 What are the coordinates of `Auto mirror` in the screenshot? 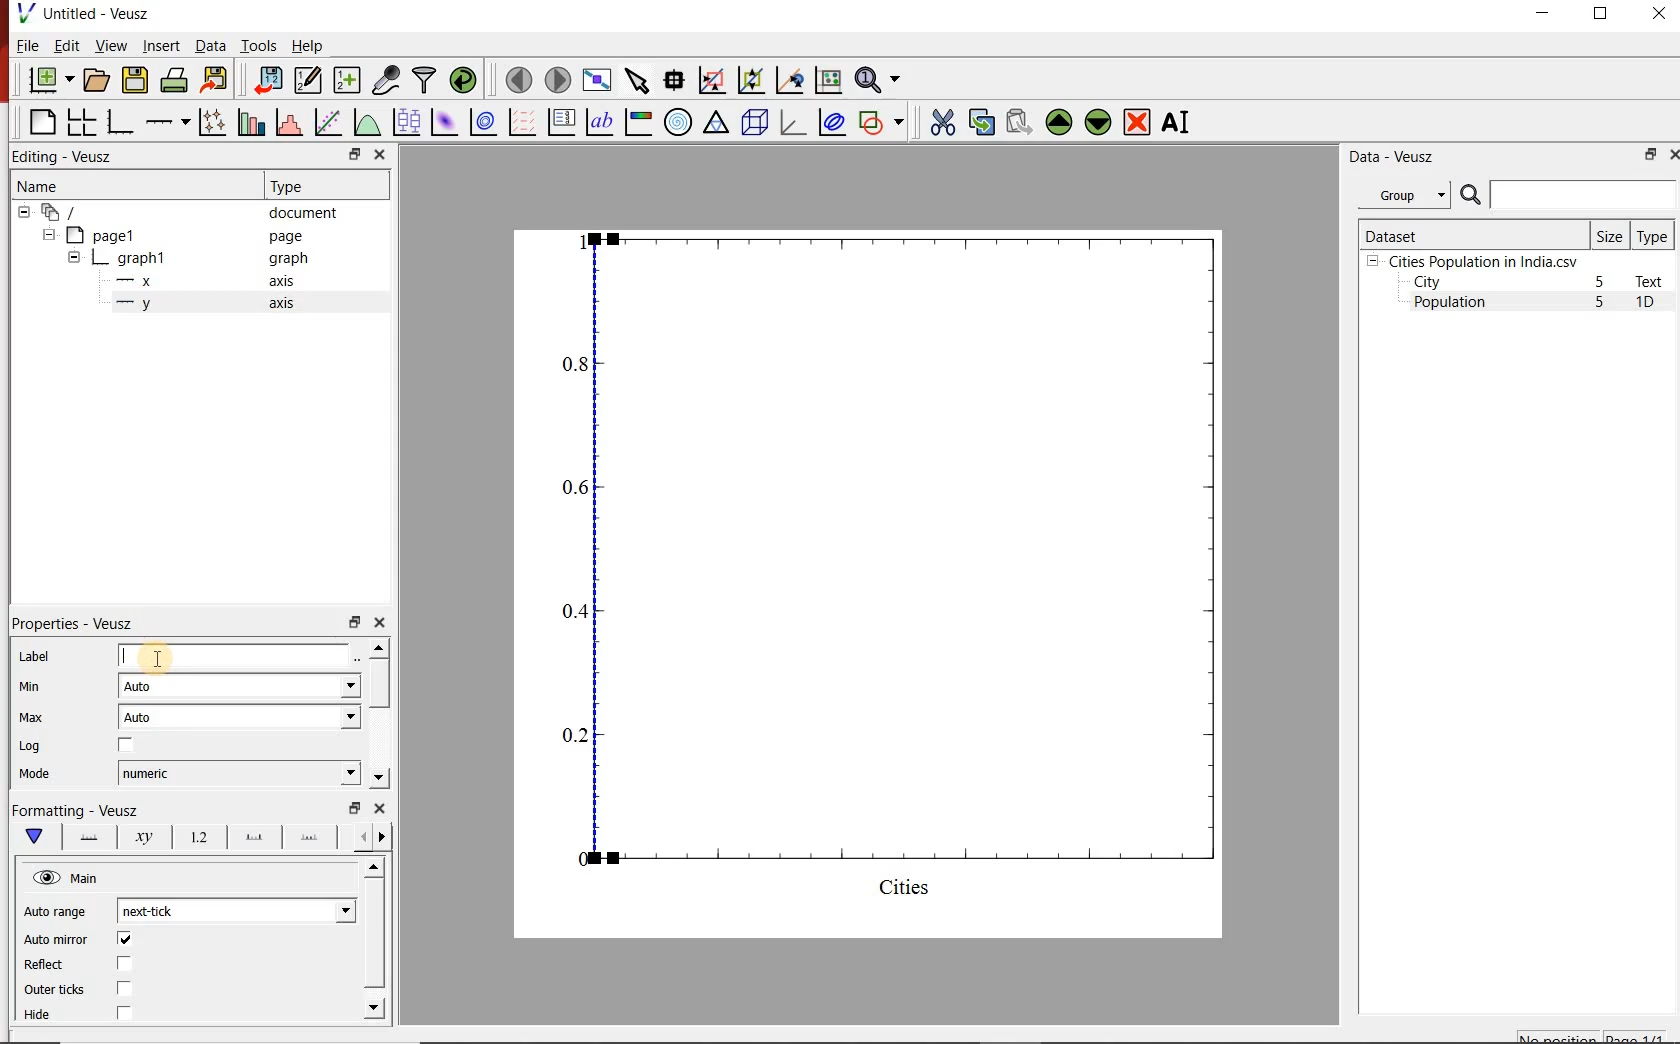 It's located at (58, 938).